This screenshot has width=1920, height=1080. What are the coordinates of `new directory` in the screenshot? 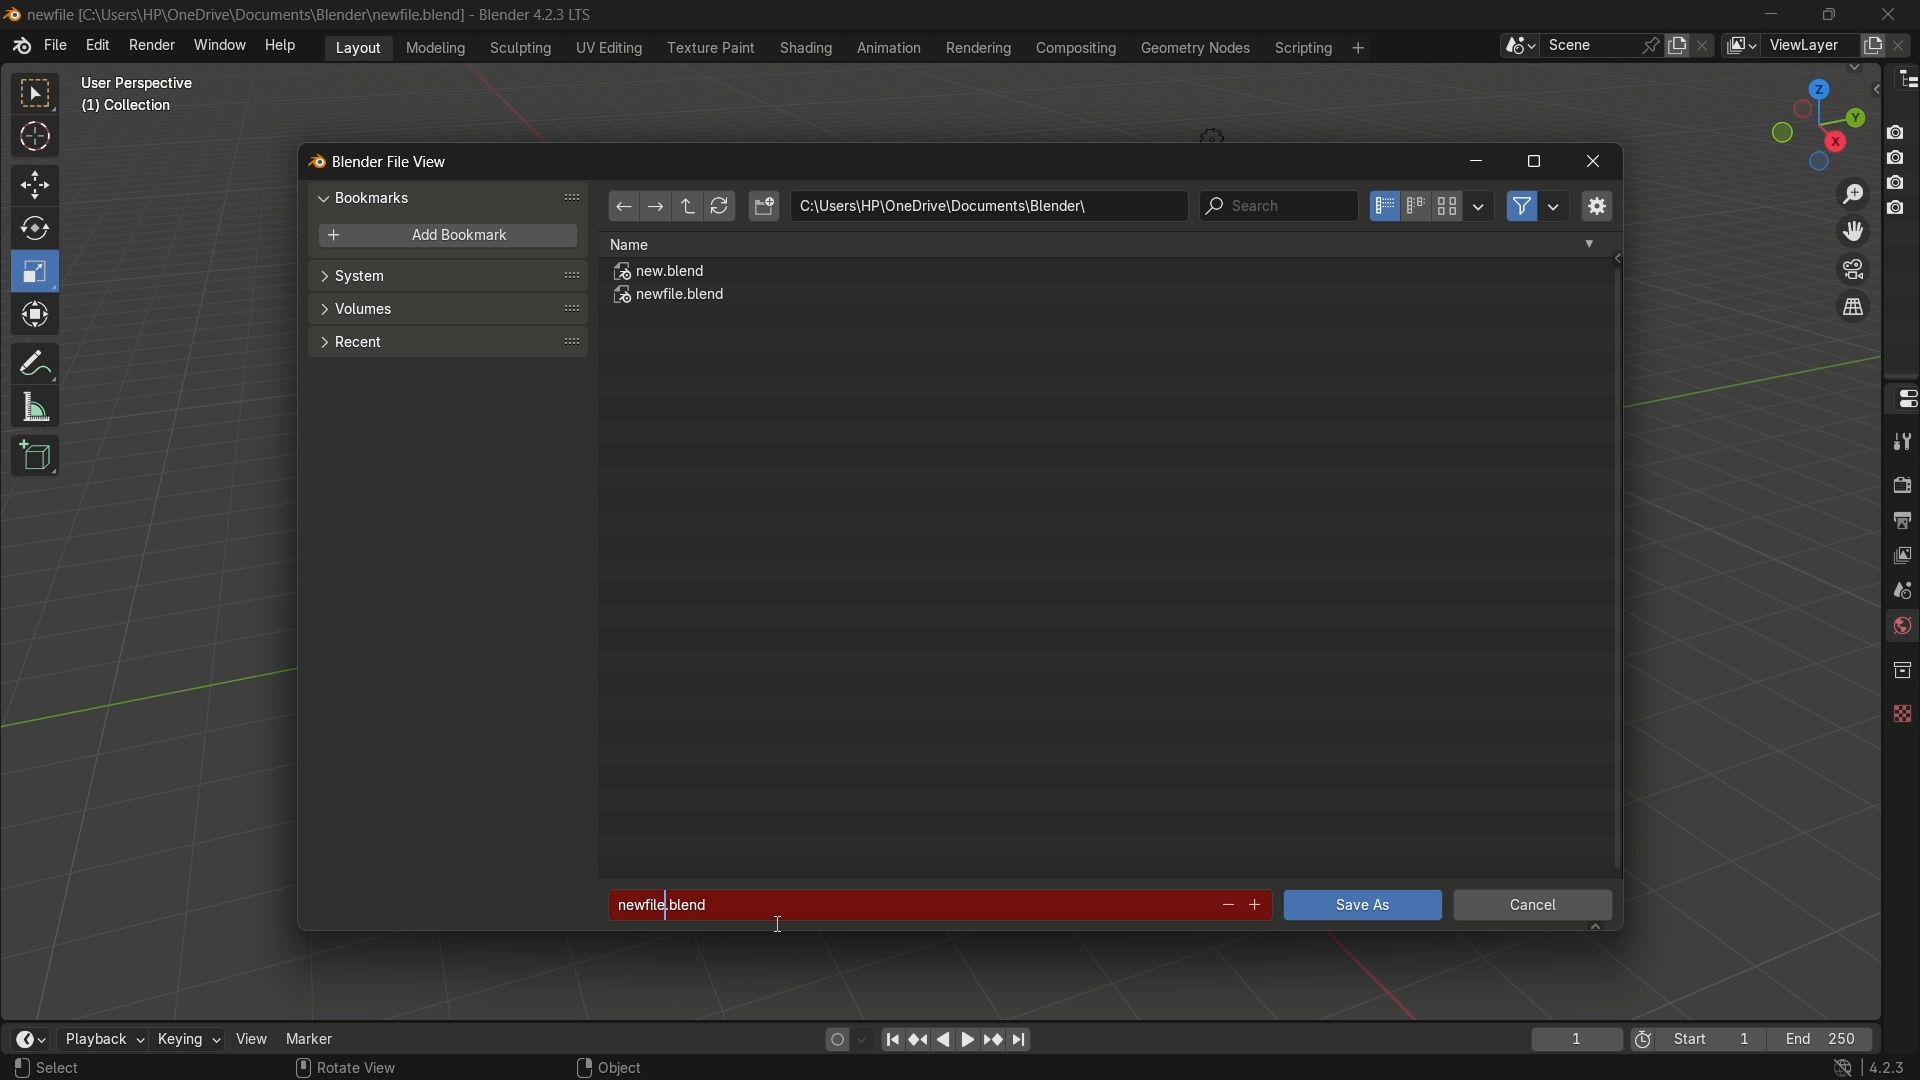 It's located at (764, 206).